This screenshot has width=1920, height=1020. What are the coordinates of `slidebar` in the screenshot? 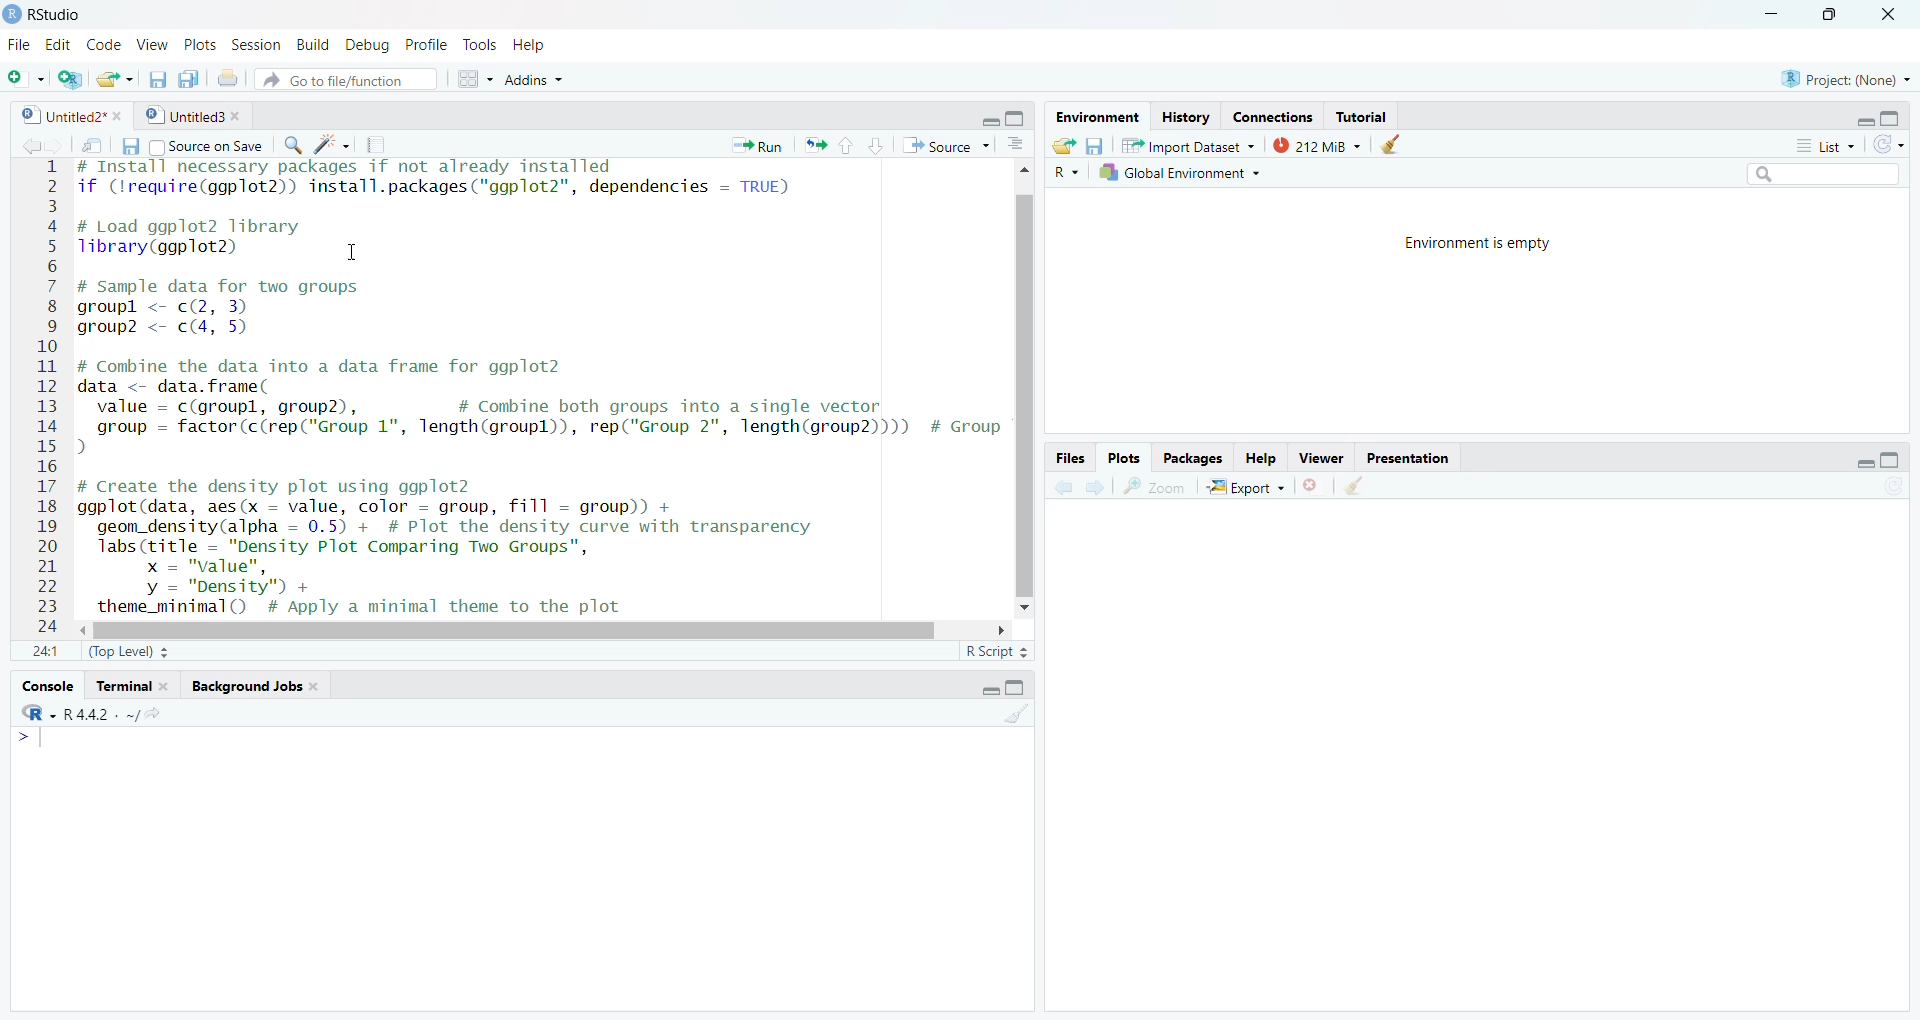 It's located at (1028, 412).